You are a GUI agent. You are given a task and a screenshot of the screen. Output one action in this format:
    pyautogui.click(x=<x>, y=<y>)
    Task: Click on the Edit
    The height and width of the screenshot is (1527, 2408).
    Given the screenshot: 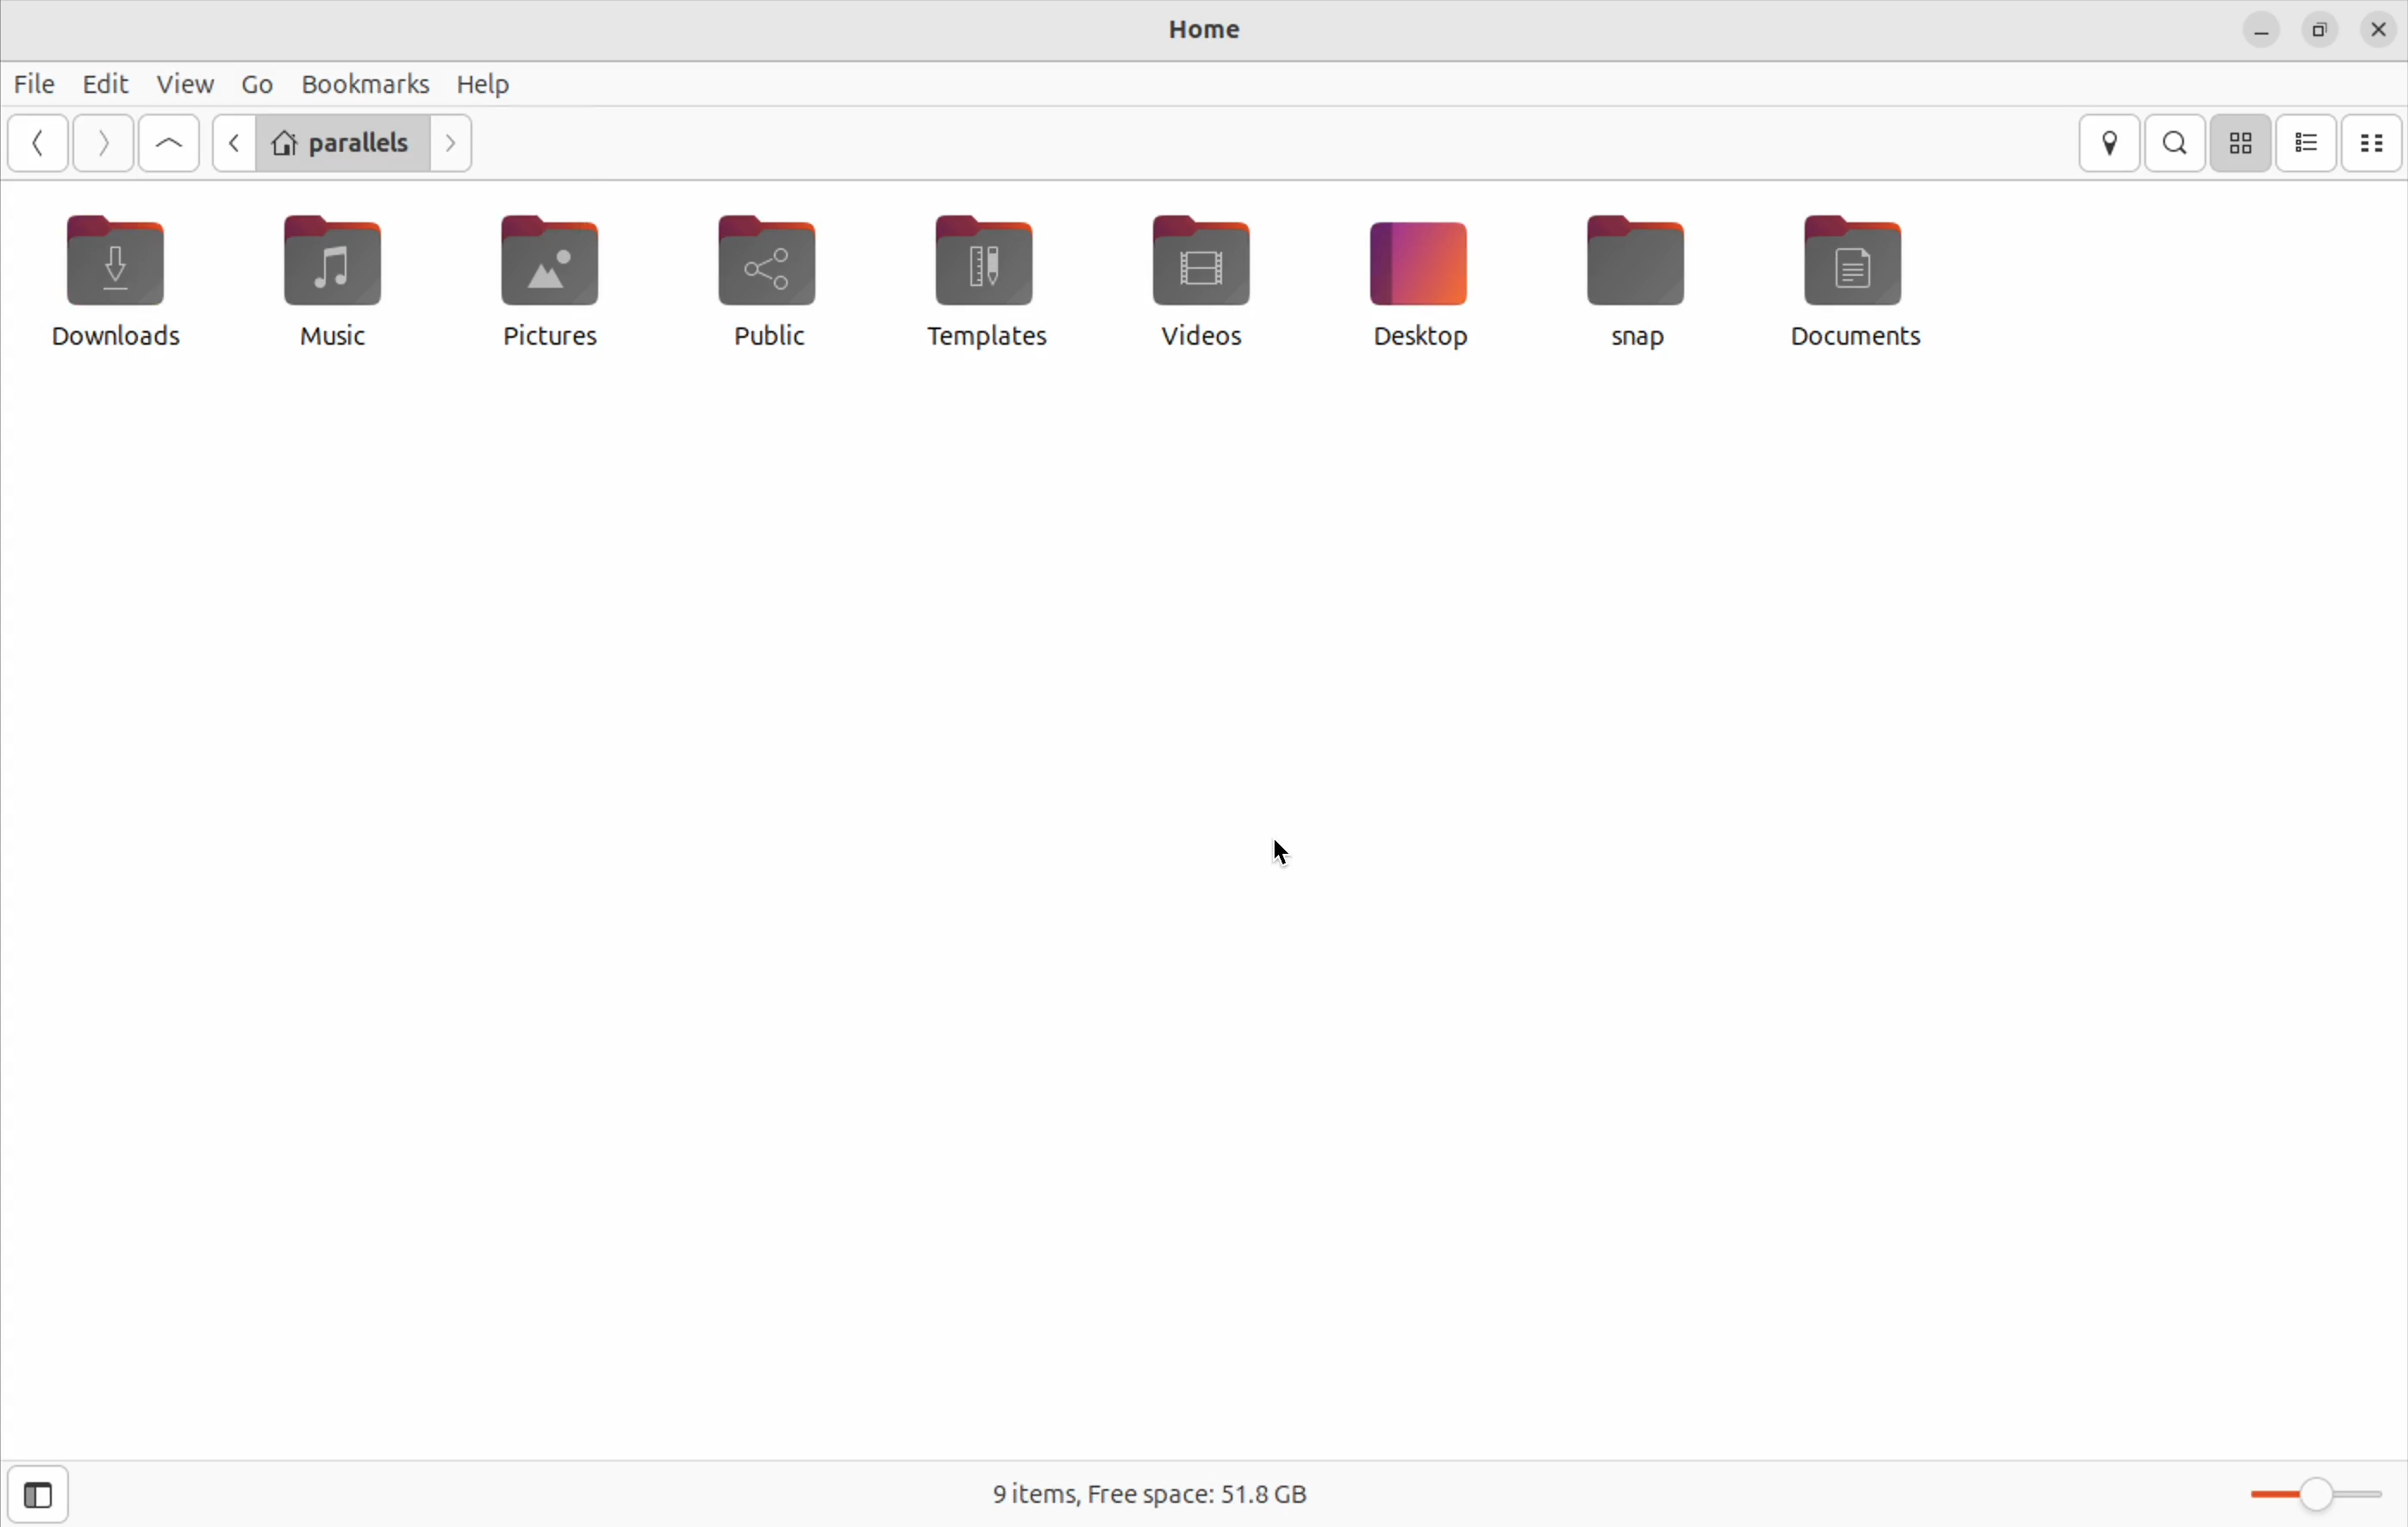 What is the action you would take?
    pyautogui.click(x=103, y=83)
    